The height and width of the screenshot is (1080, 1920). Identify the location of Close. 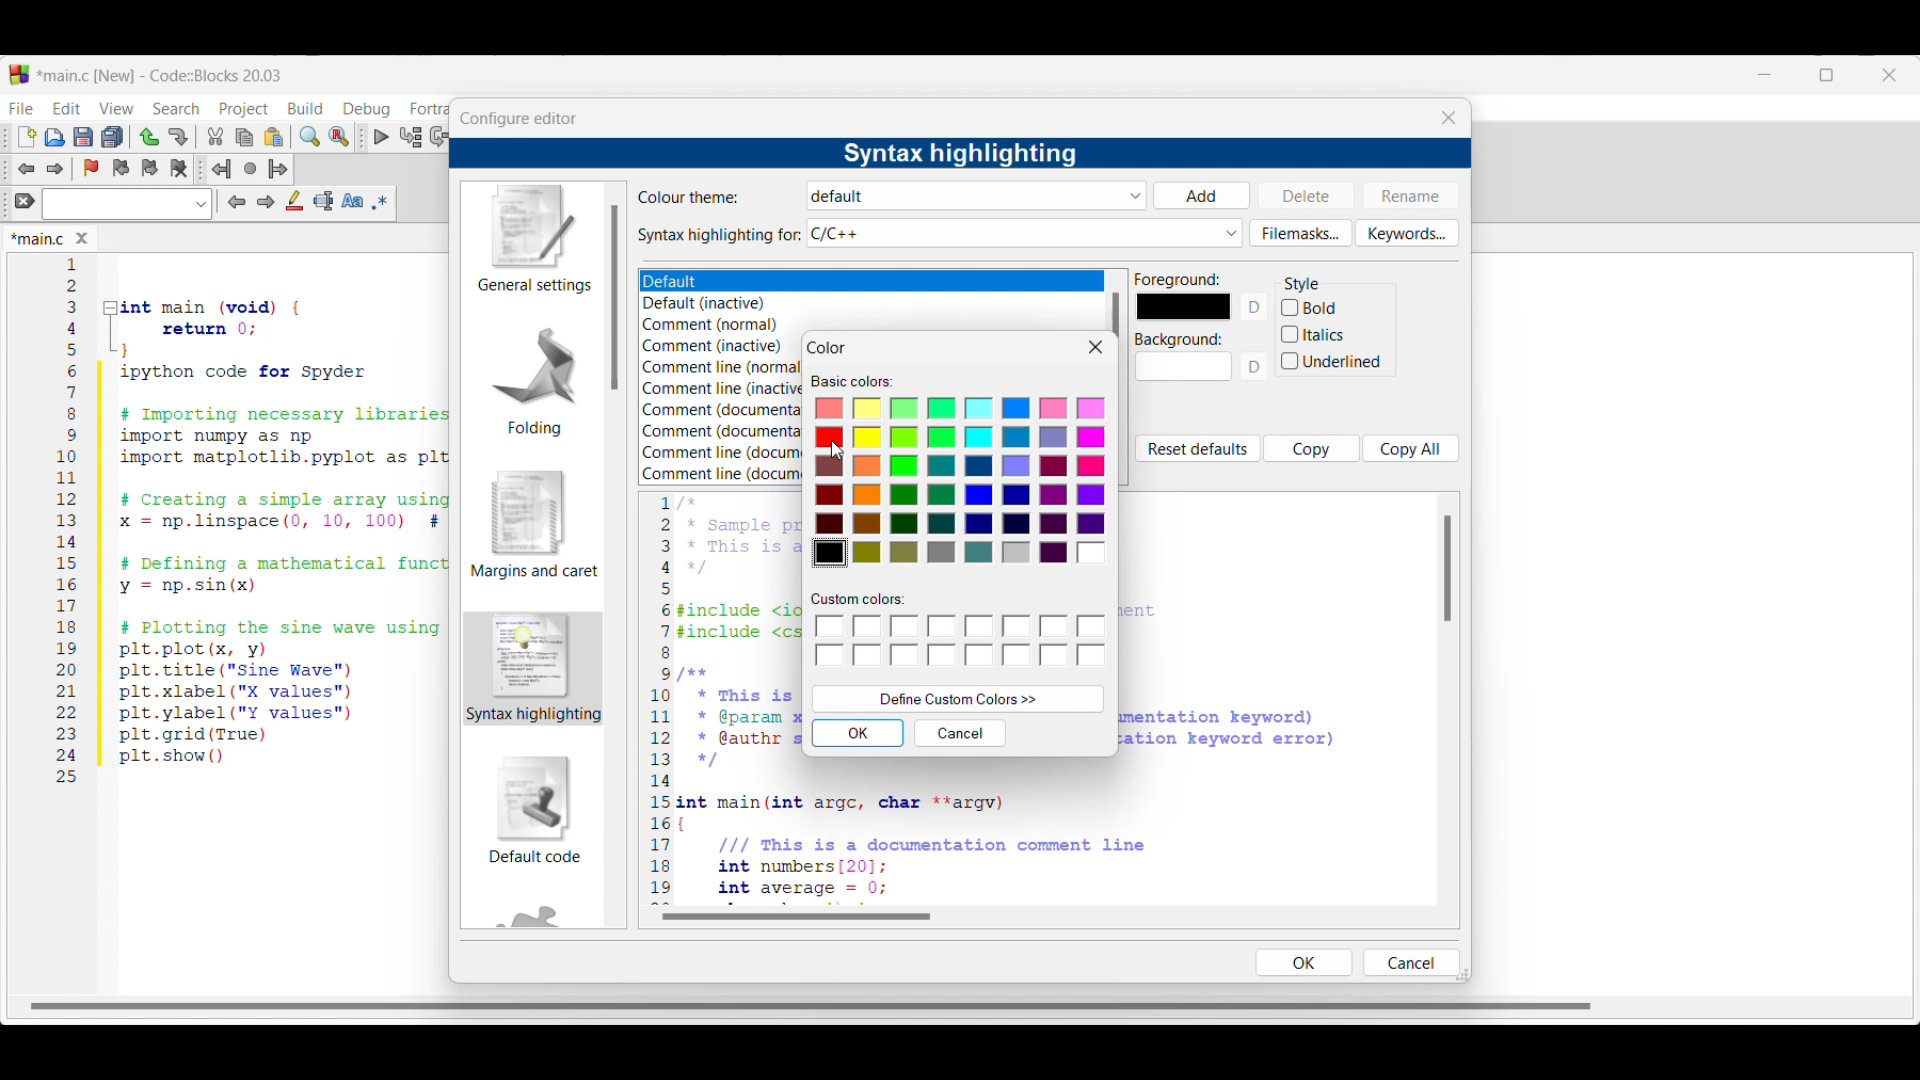
(1096, 347).